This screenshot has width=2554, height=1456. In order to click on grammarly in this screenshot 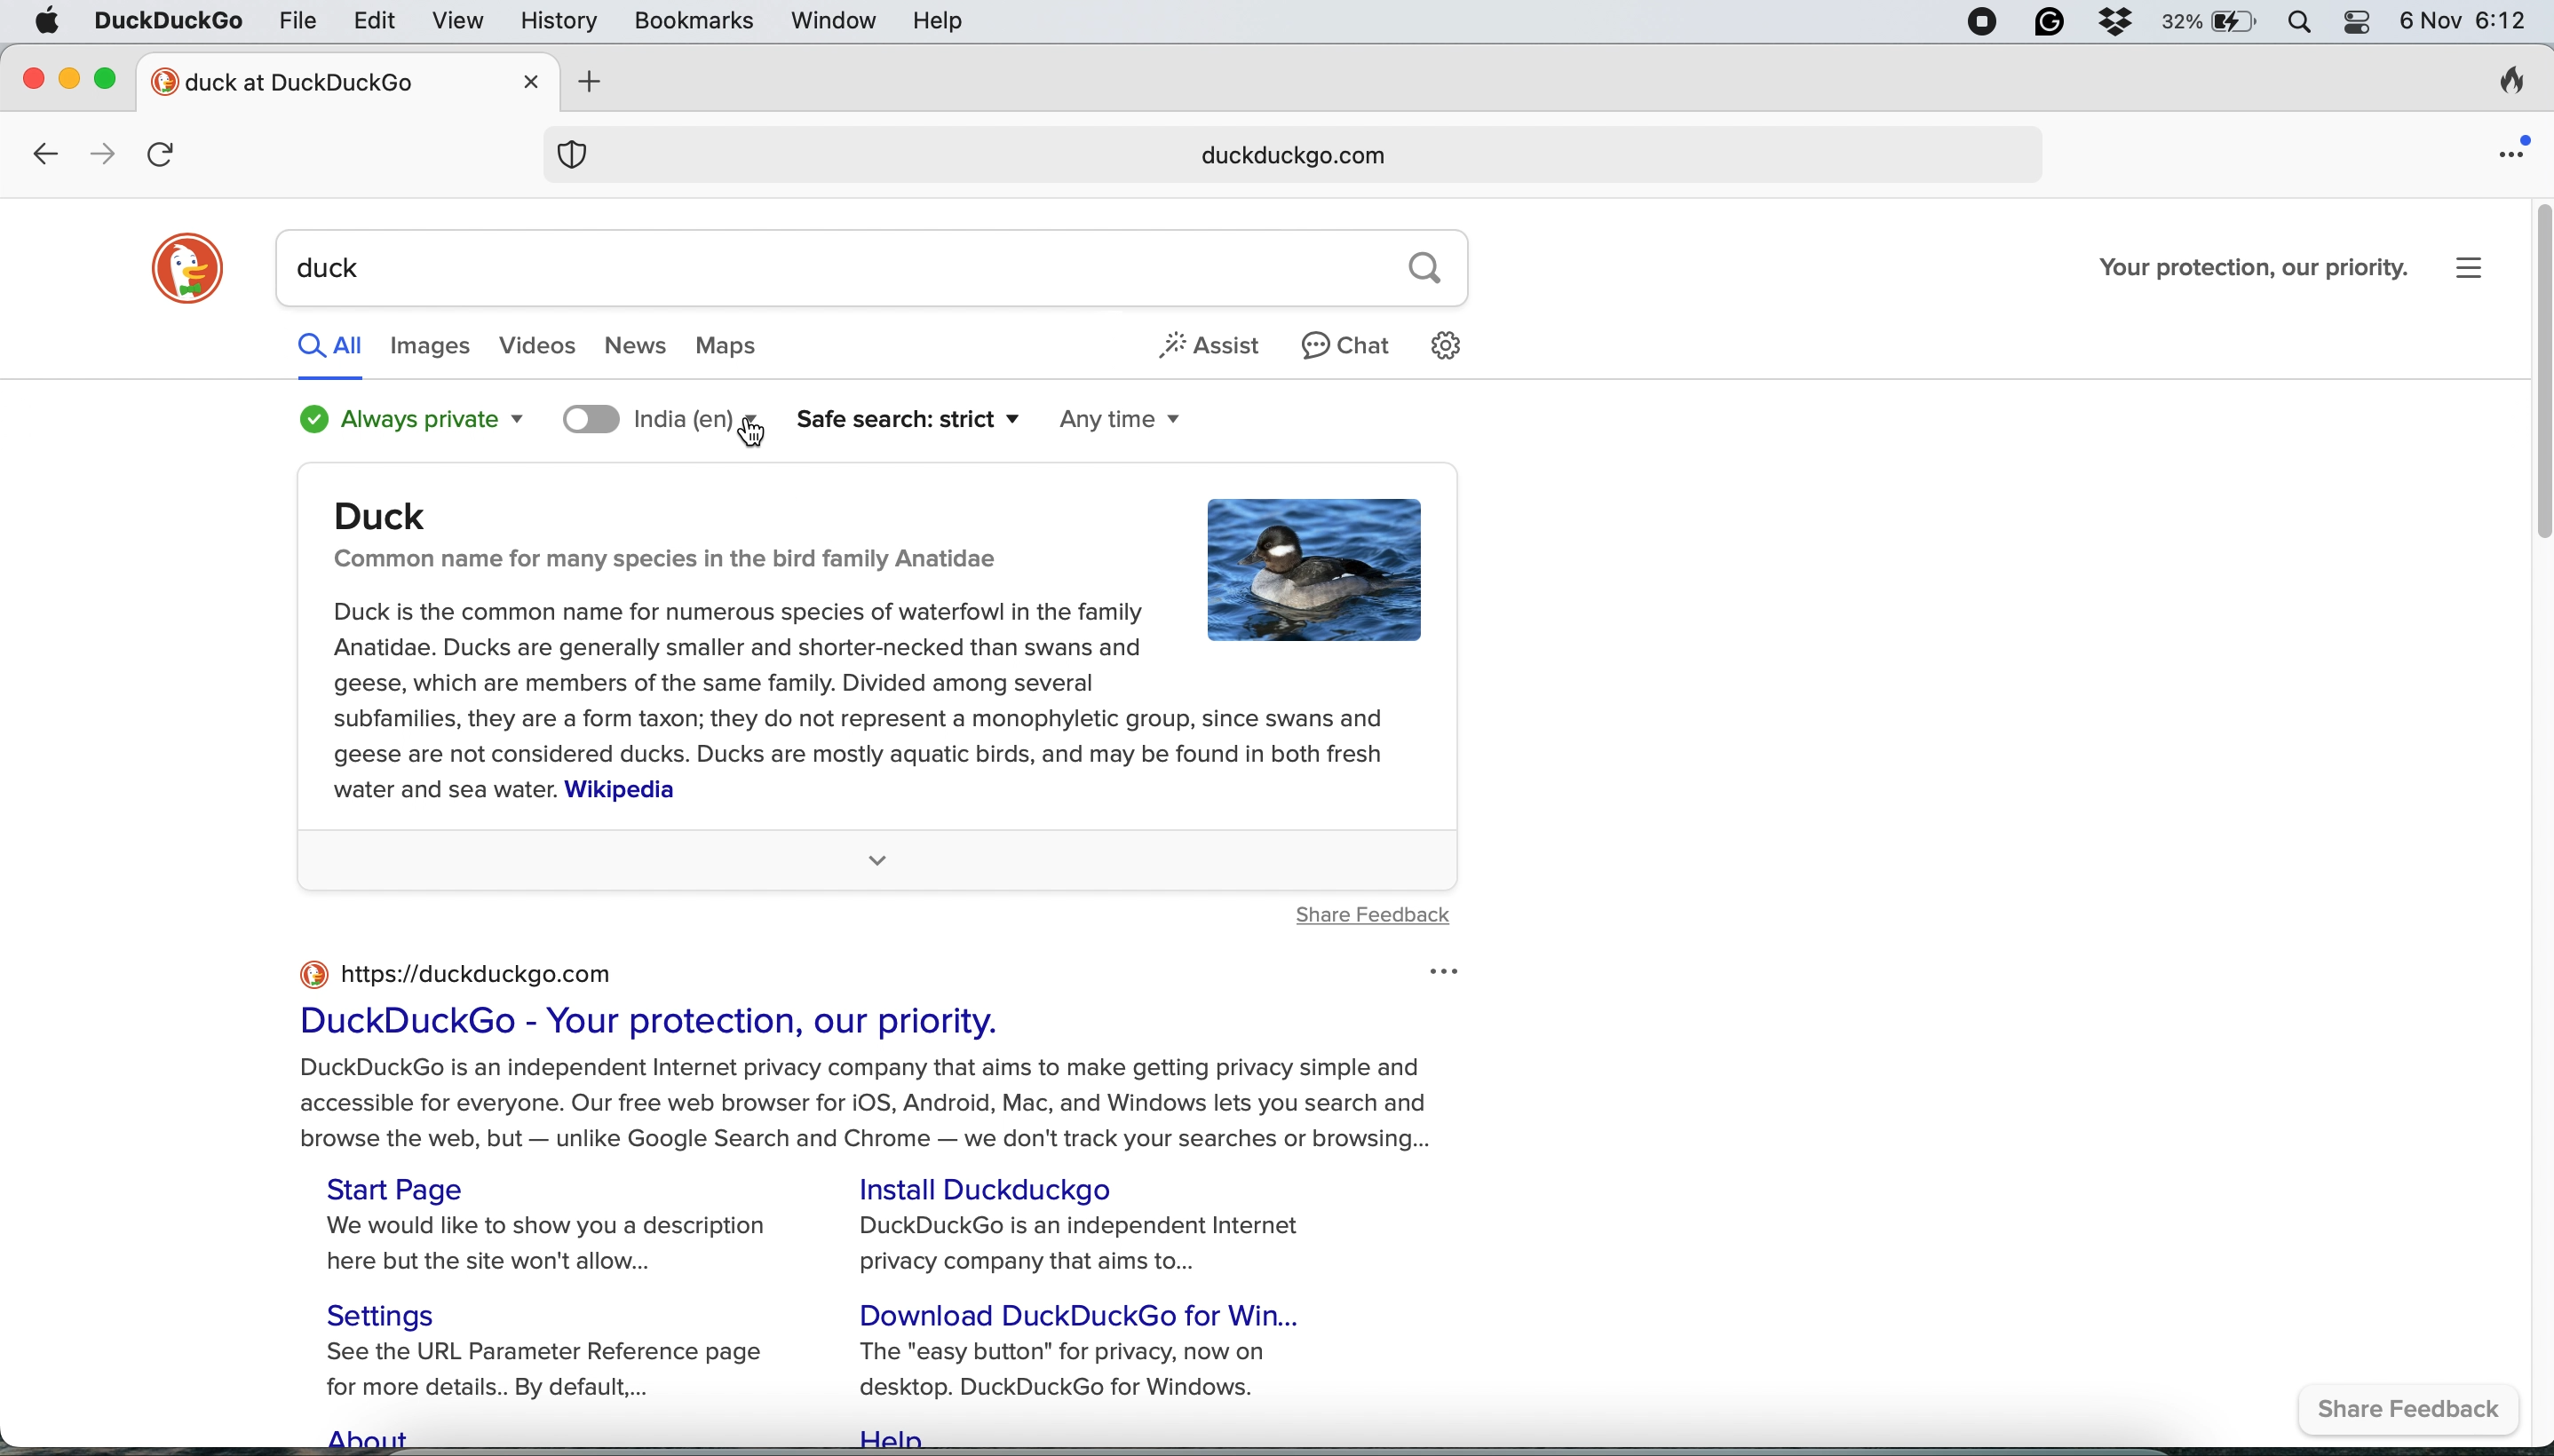, I will do `click(2047, 22)`.